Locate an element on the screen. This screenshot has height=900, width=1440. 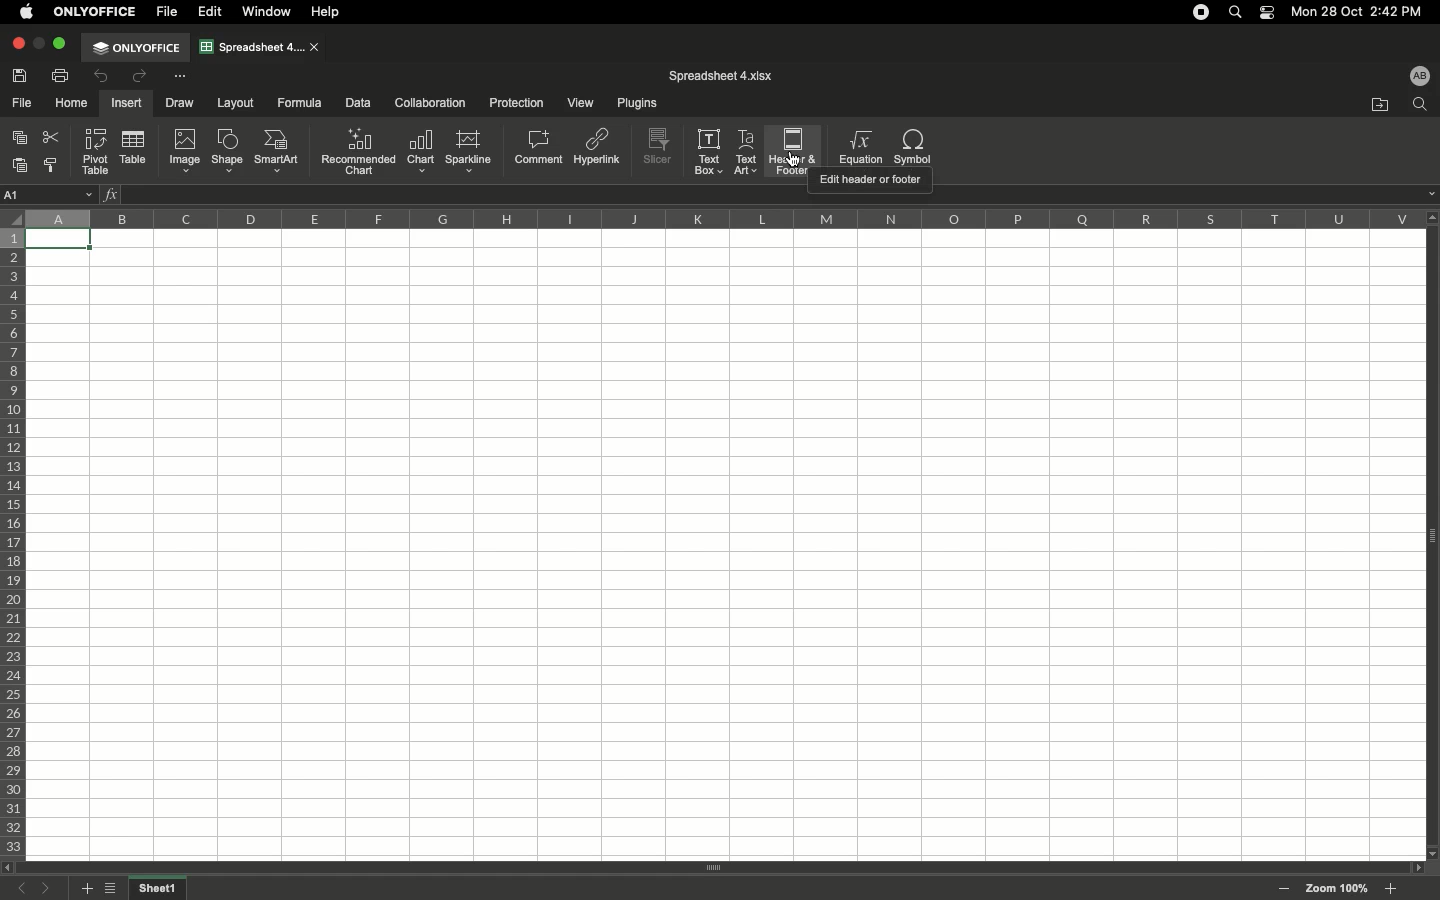
Zoom in is located at coordinates (1390, 889).